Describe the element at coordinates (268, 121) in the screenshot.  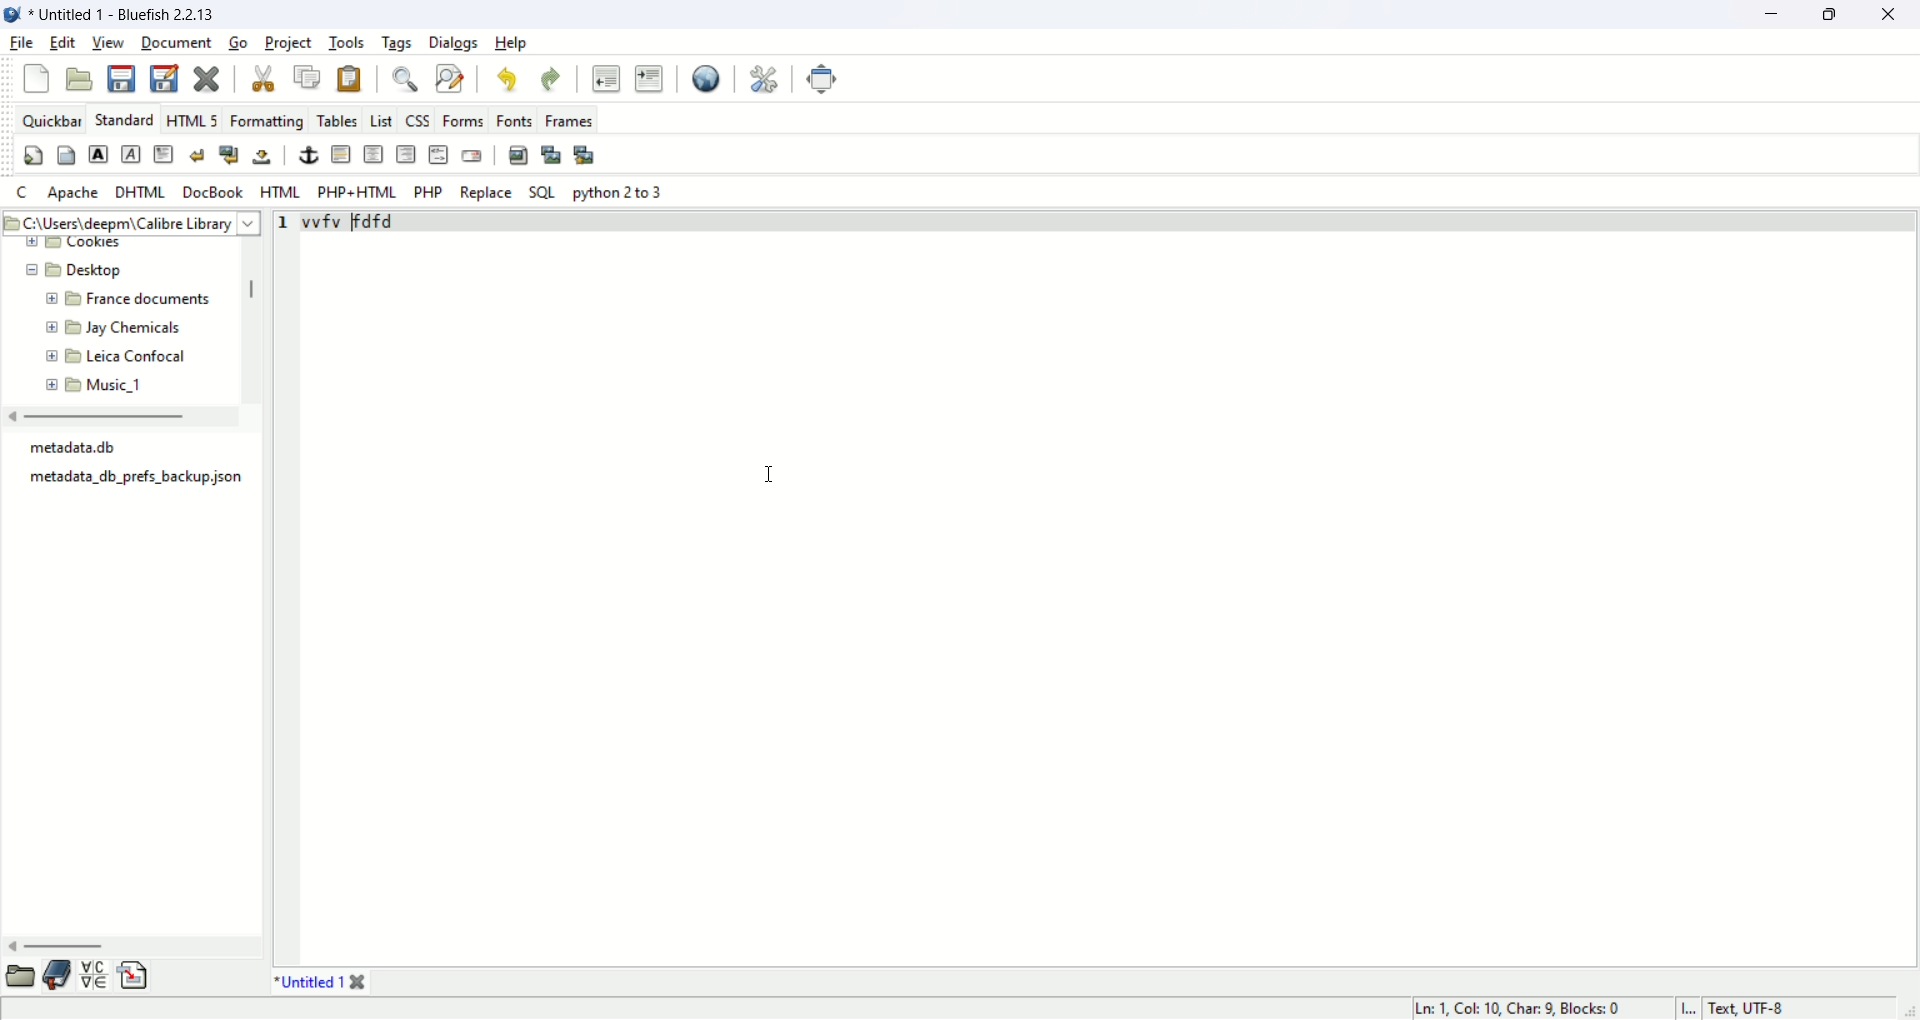
I see `formatting` at that location.